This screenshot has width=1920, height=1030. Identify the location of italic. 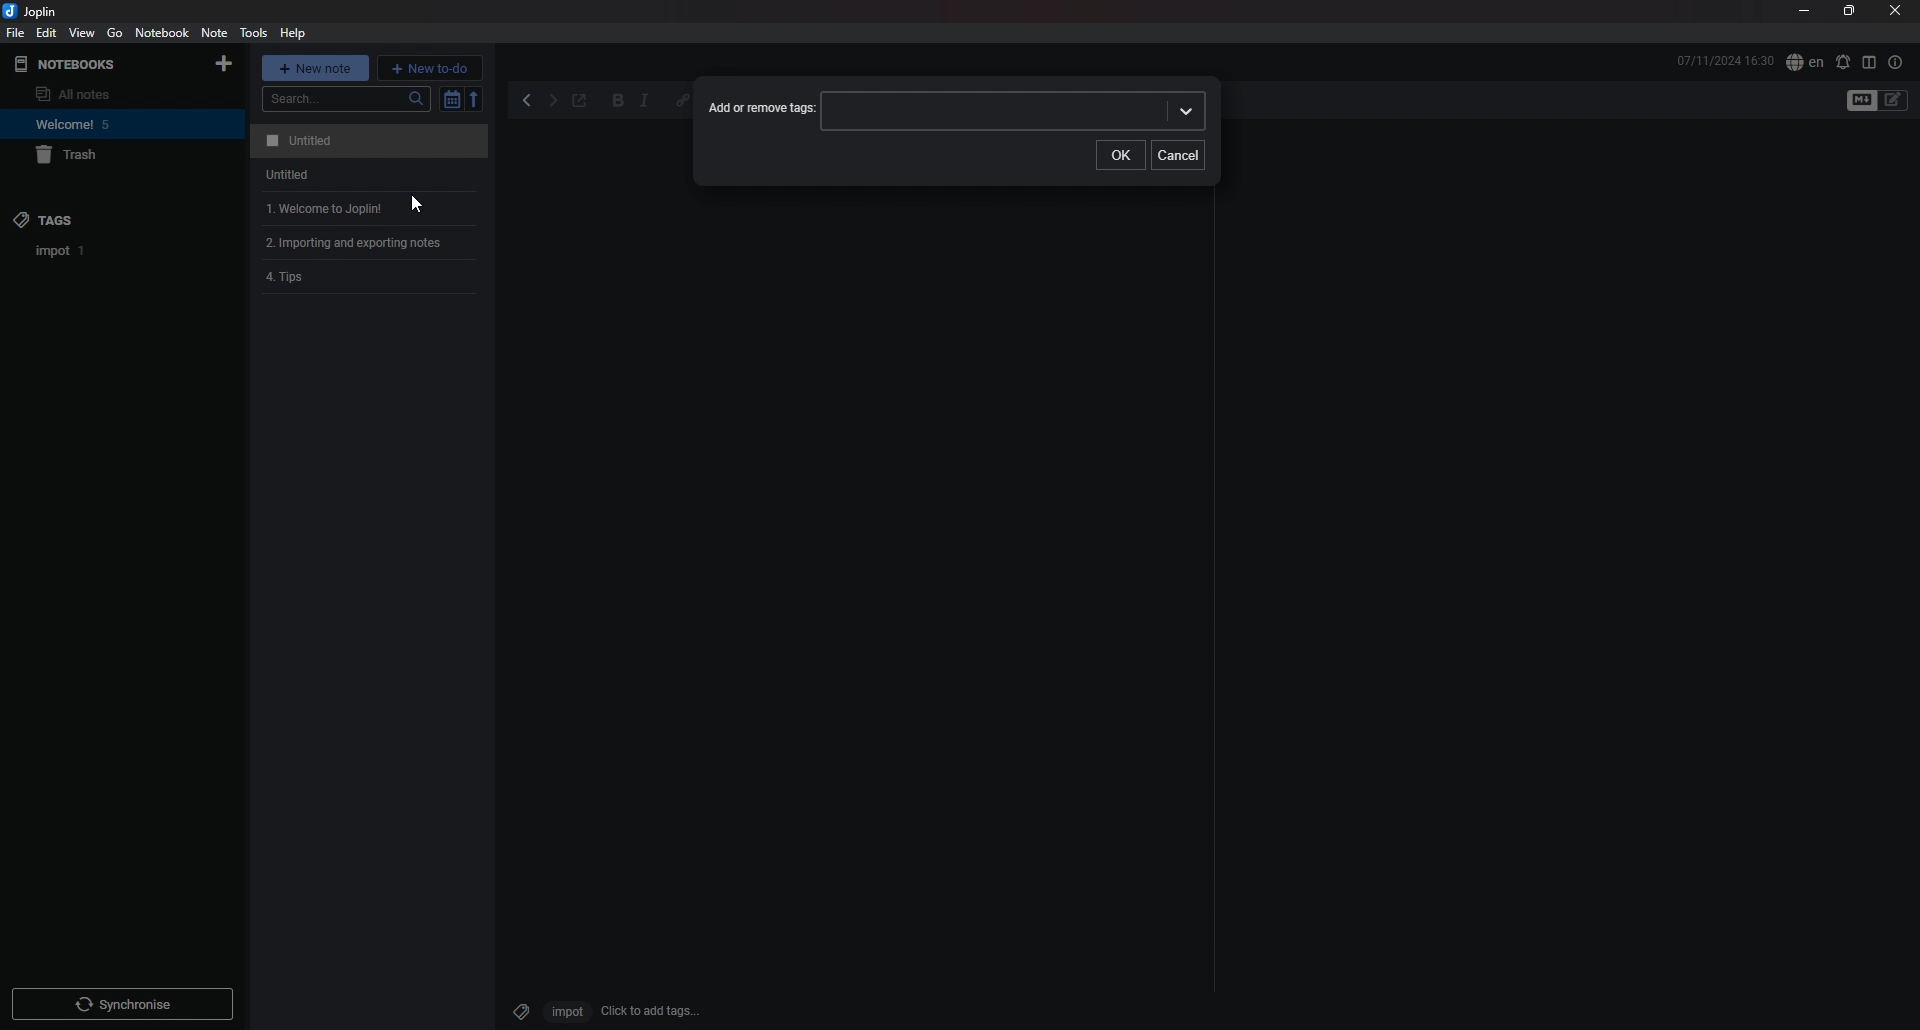
(644, 102).